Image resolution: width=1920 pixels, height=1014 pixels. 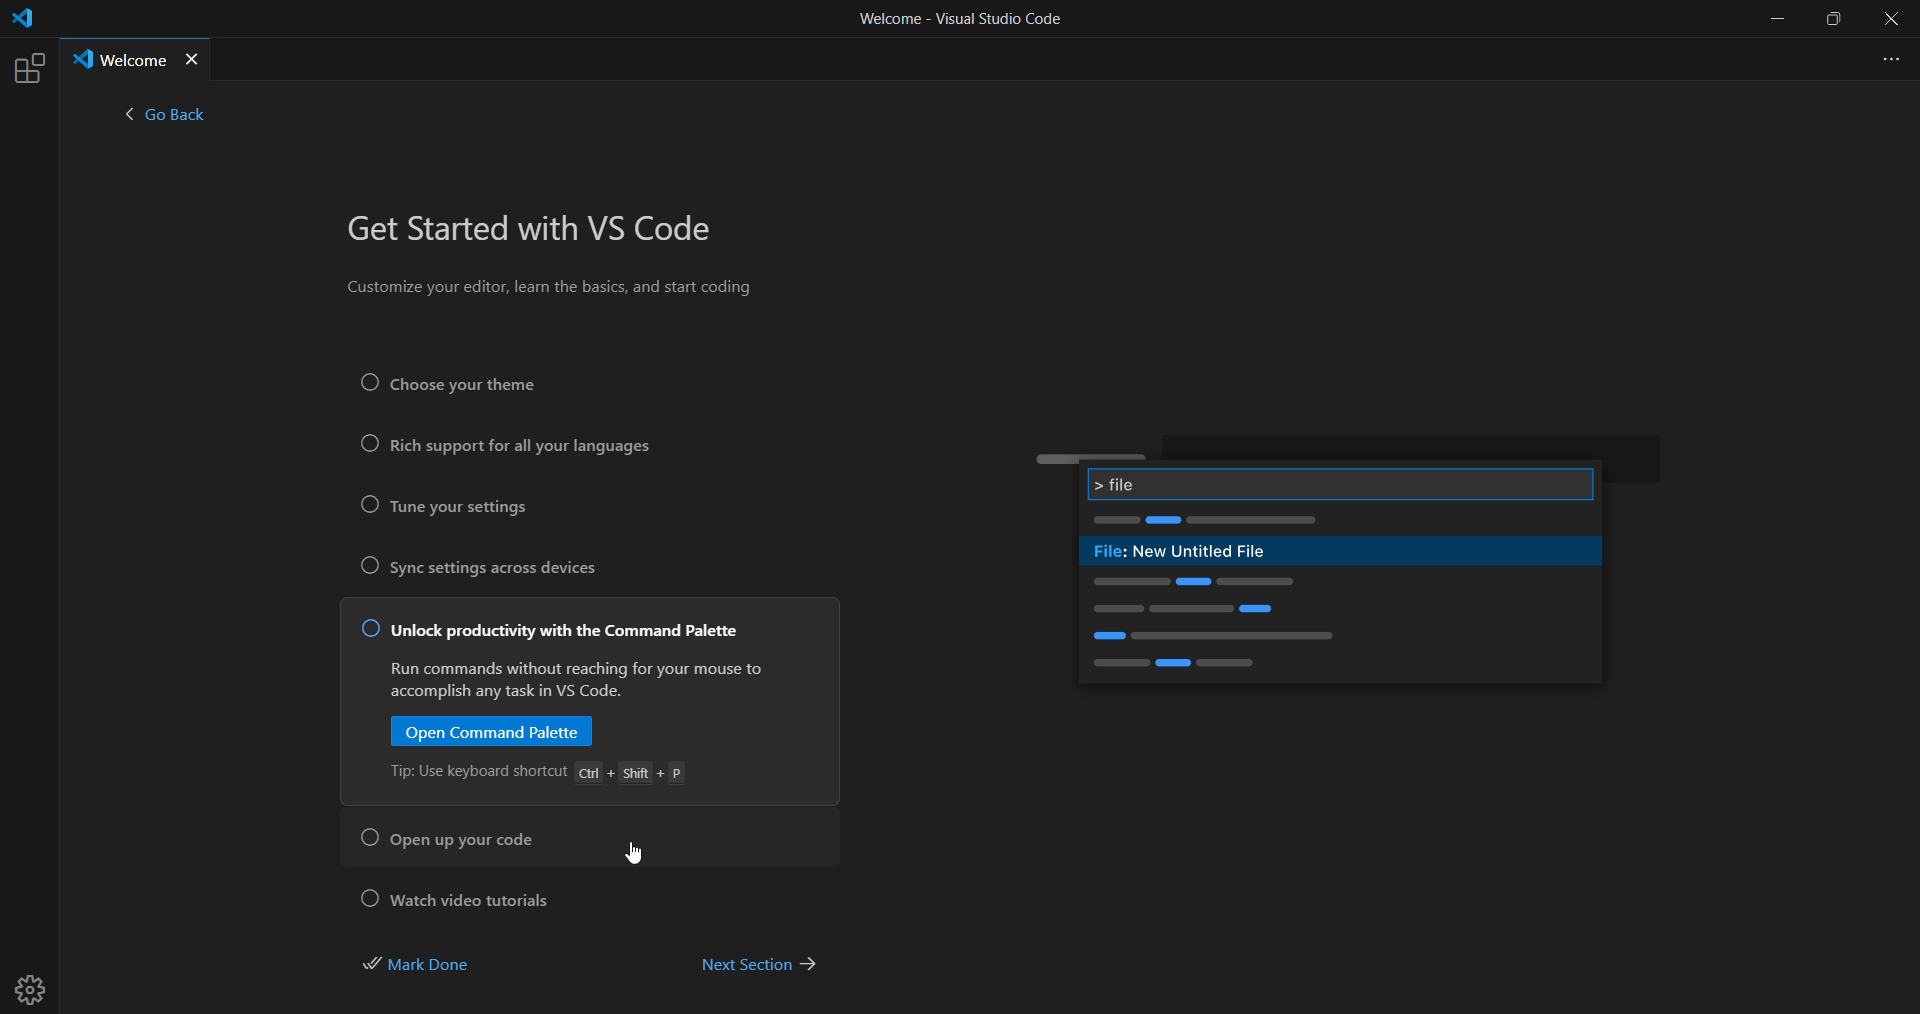 I want to click on File: New Untitled File, so click(x=1202, y=553).